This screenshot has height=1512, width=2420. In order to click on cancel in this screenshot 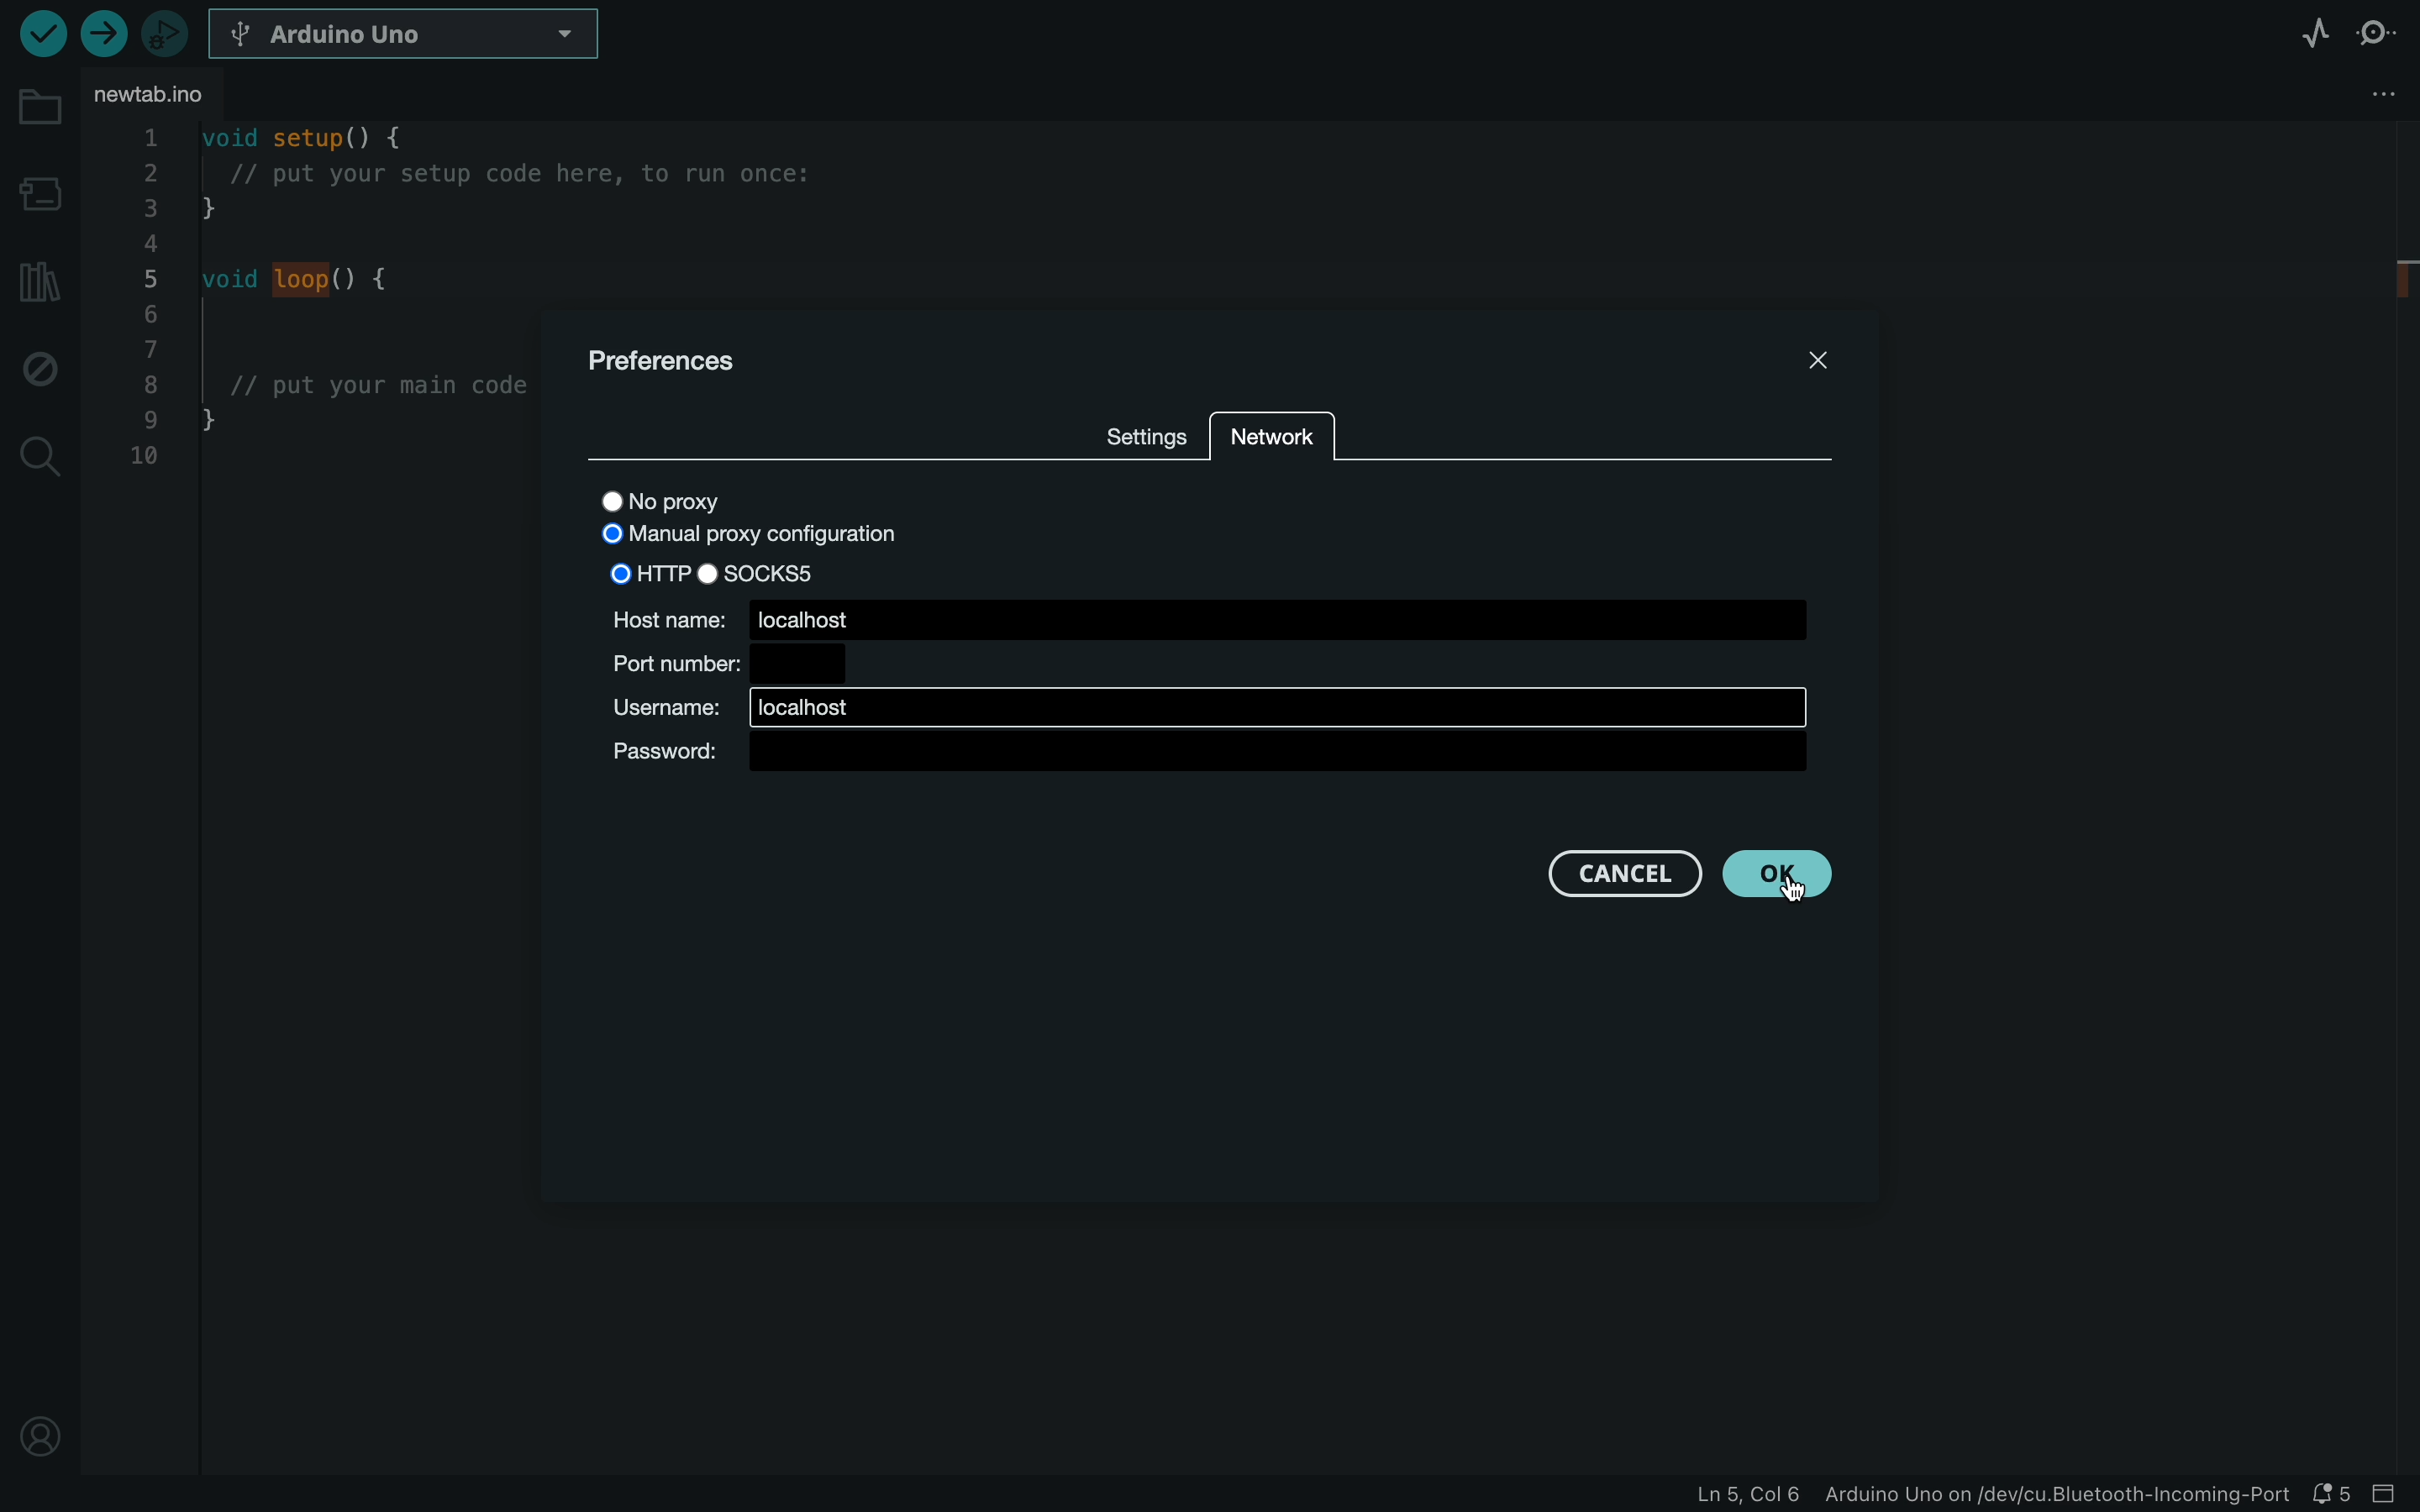, I will do `click(1626, 873)`.